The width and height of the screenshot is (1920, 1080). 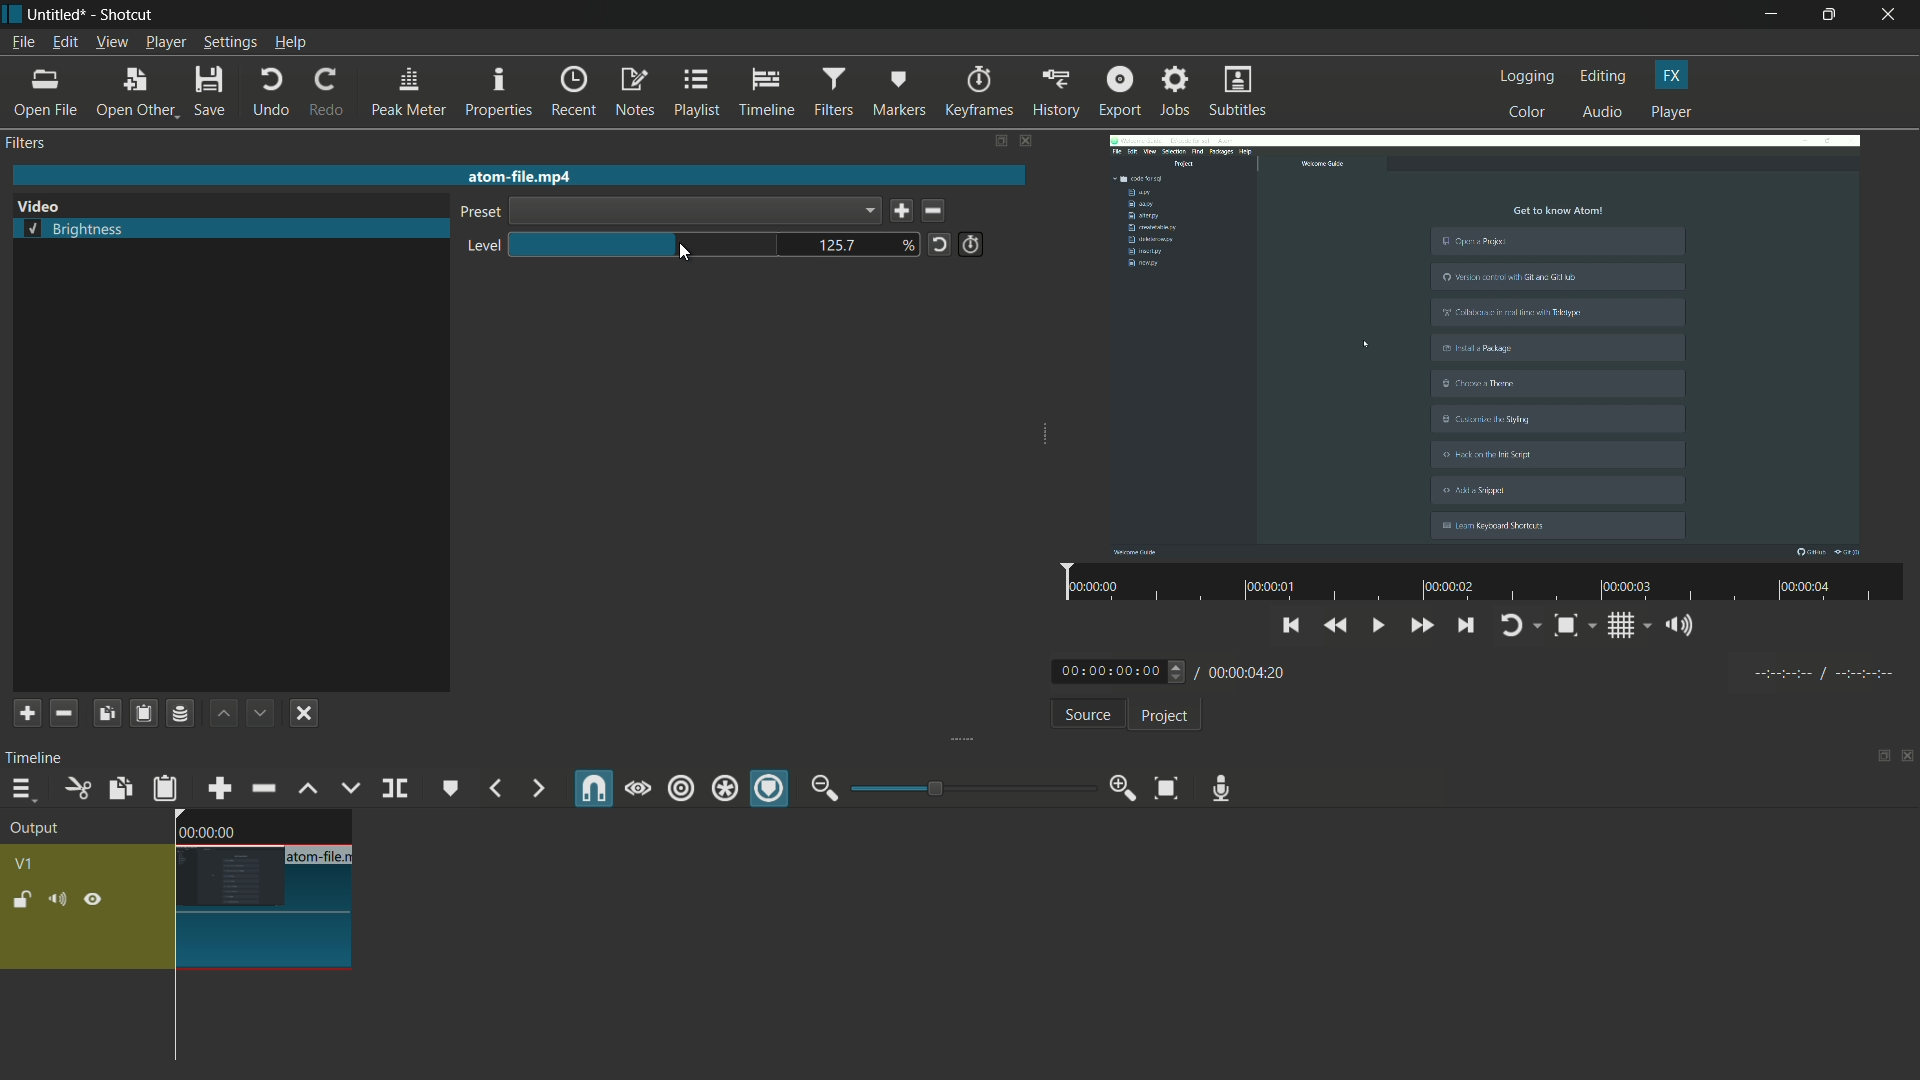 I want to click on file menu, so click(x=22, y=42).